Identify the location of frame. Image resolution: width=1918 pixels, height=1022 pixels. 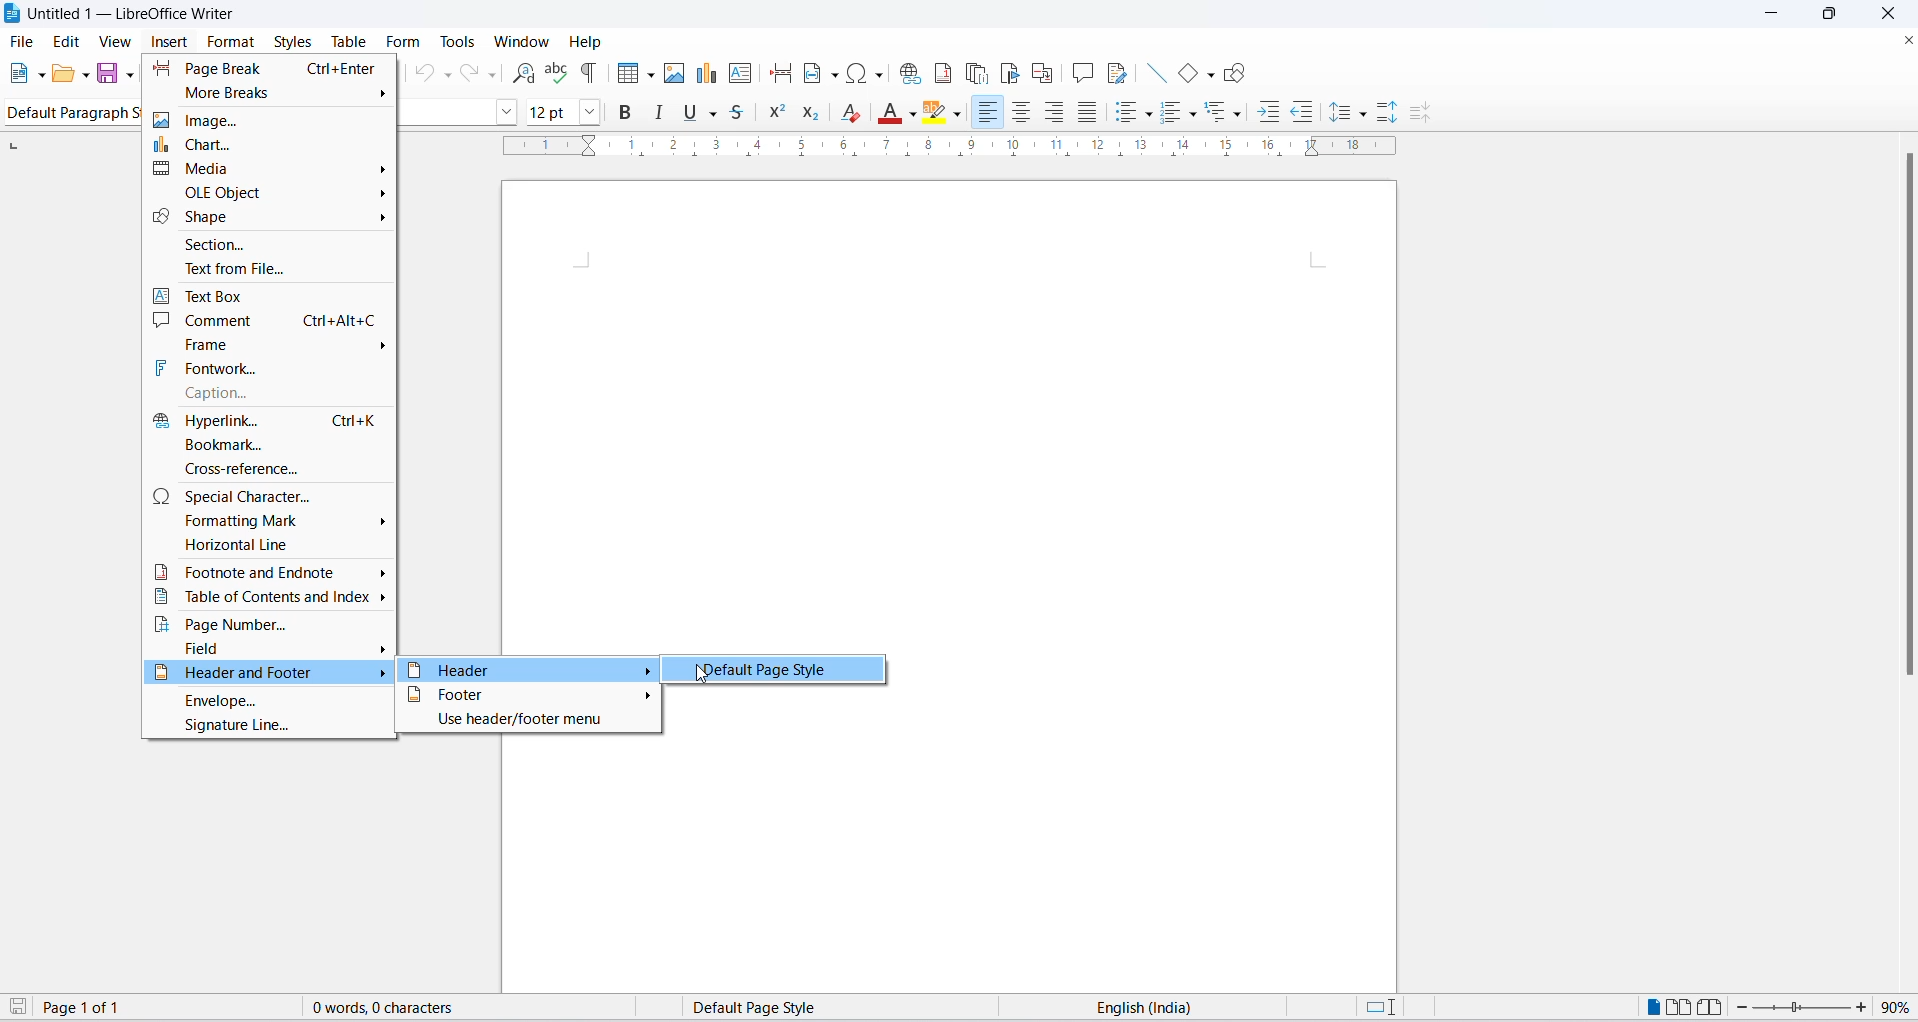
(273, 343).